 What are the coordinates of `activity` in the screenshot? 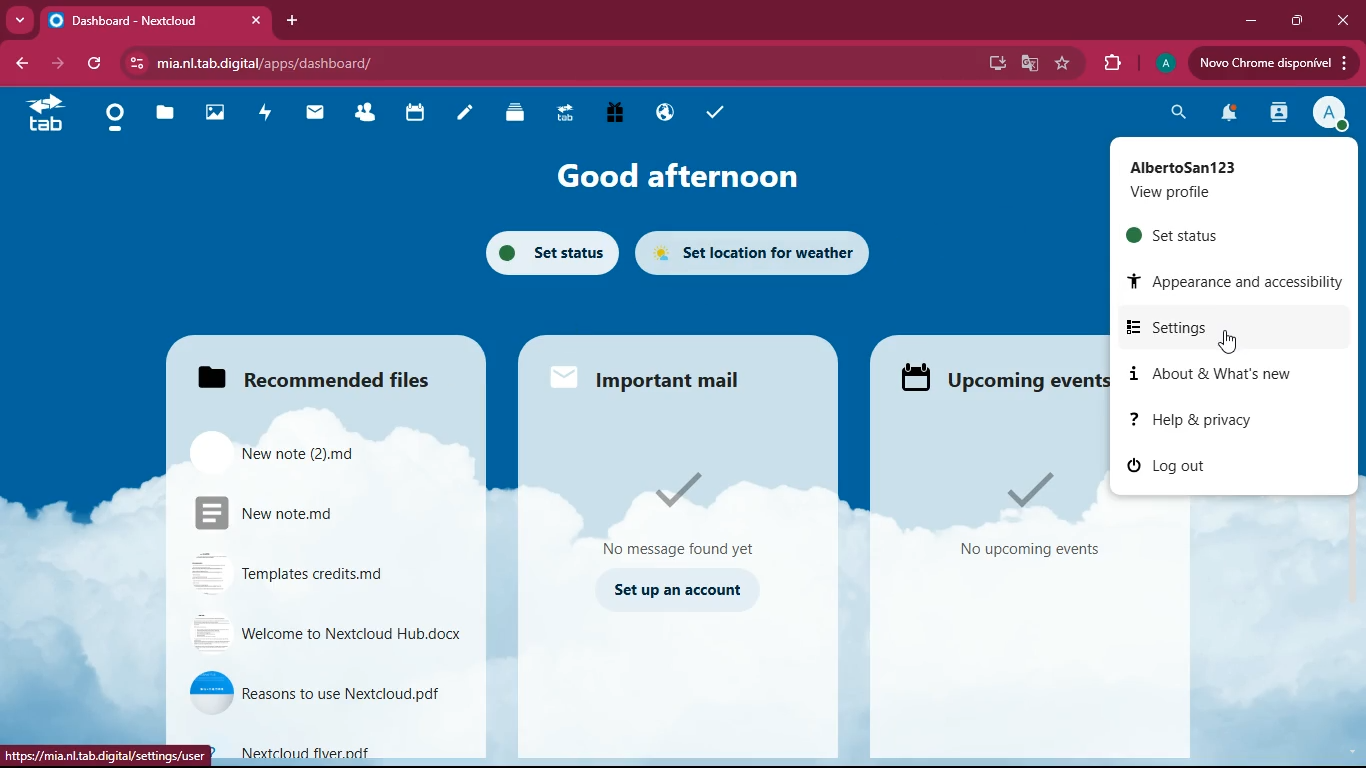 It's located at (263, 115).